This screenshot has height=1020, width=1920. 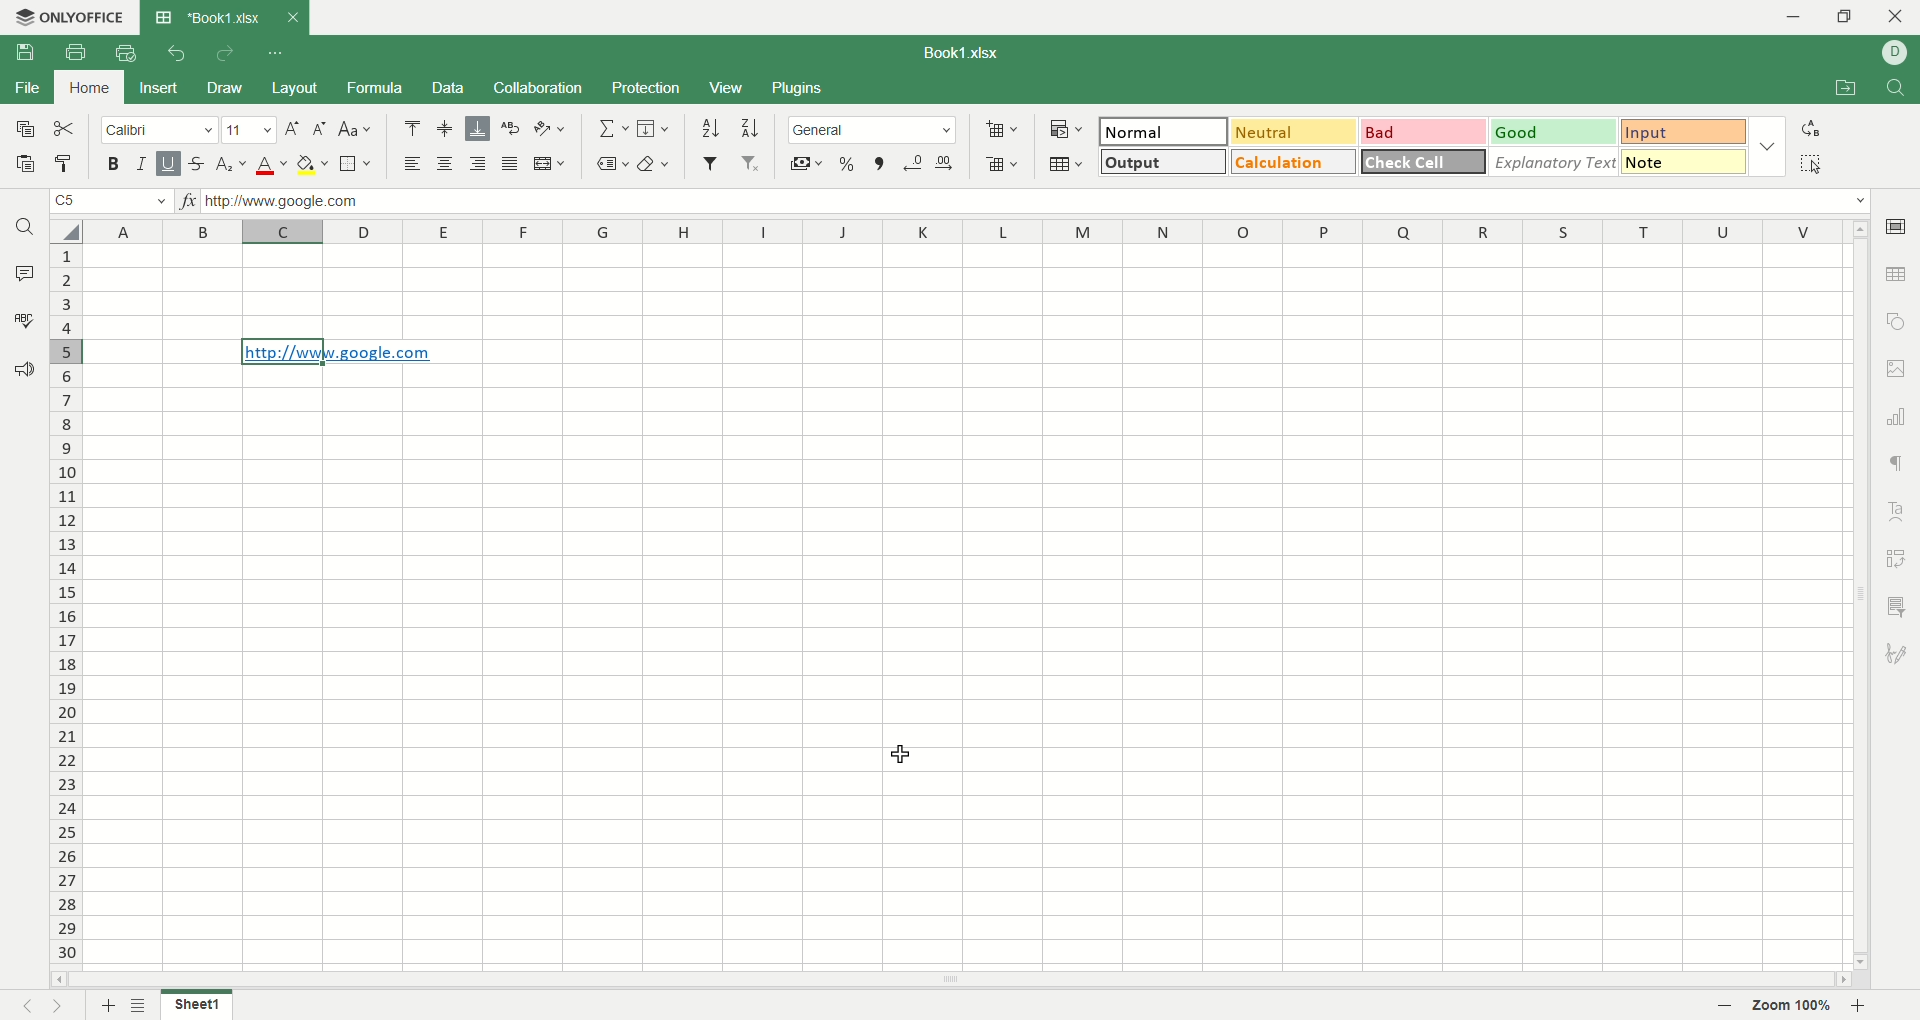 I want to click on input, so click(x=1684, y=133).